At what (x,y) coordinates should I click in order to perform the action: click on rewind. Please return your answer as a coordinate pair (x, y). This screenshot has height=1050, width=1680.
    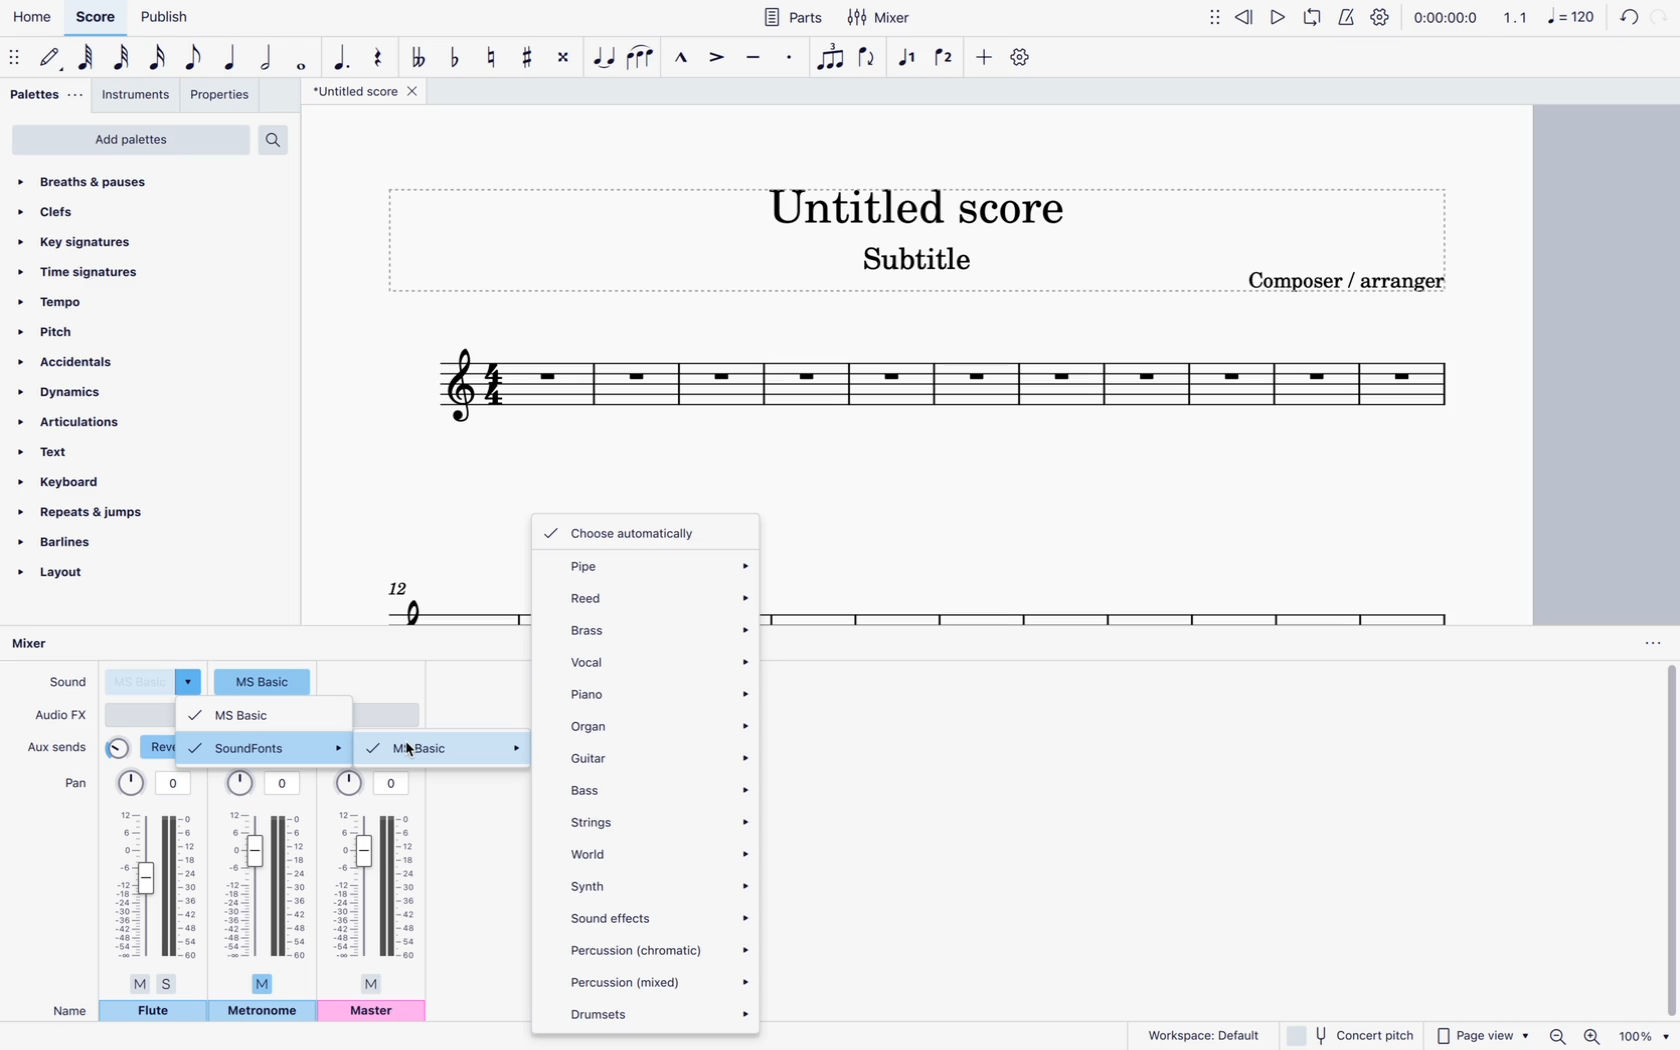
    Looking at the image, I should click on (1247, 15).